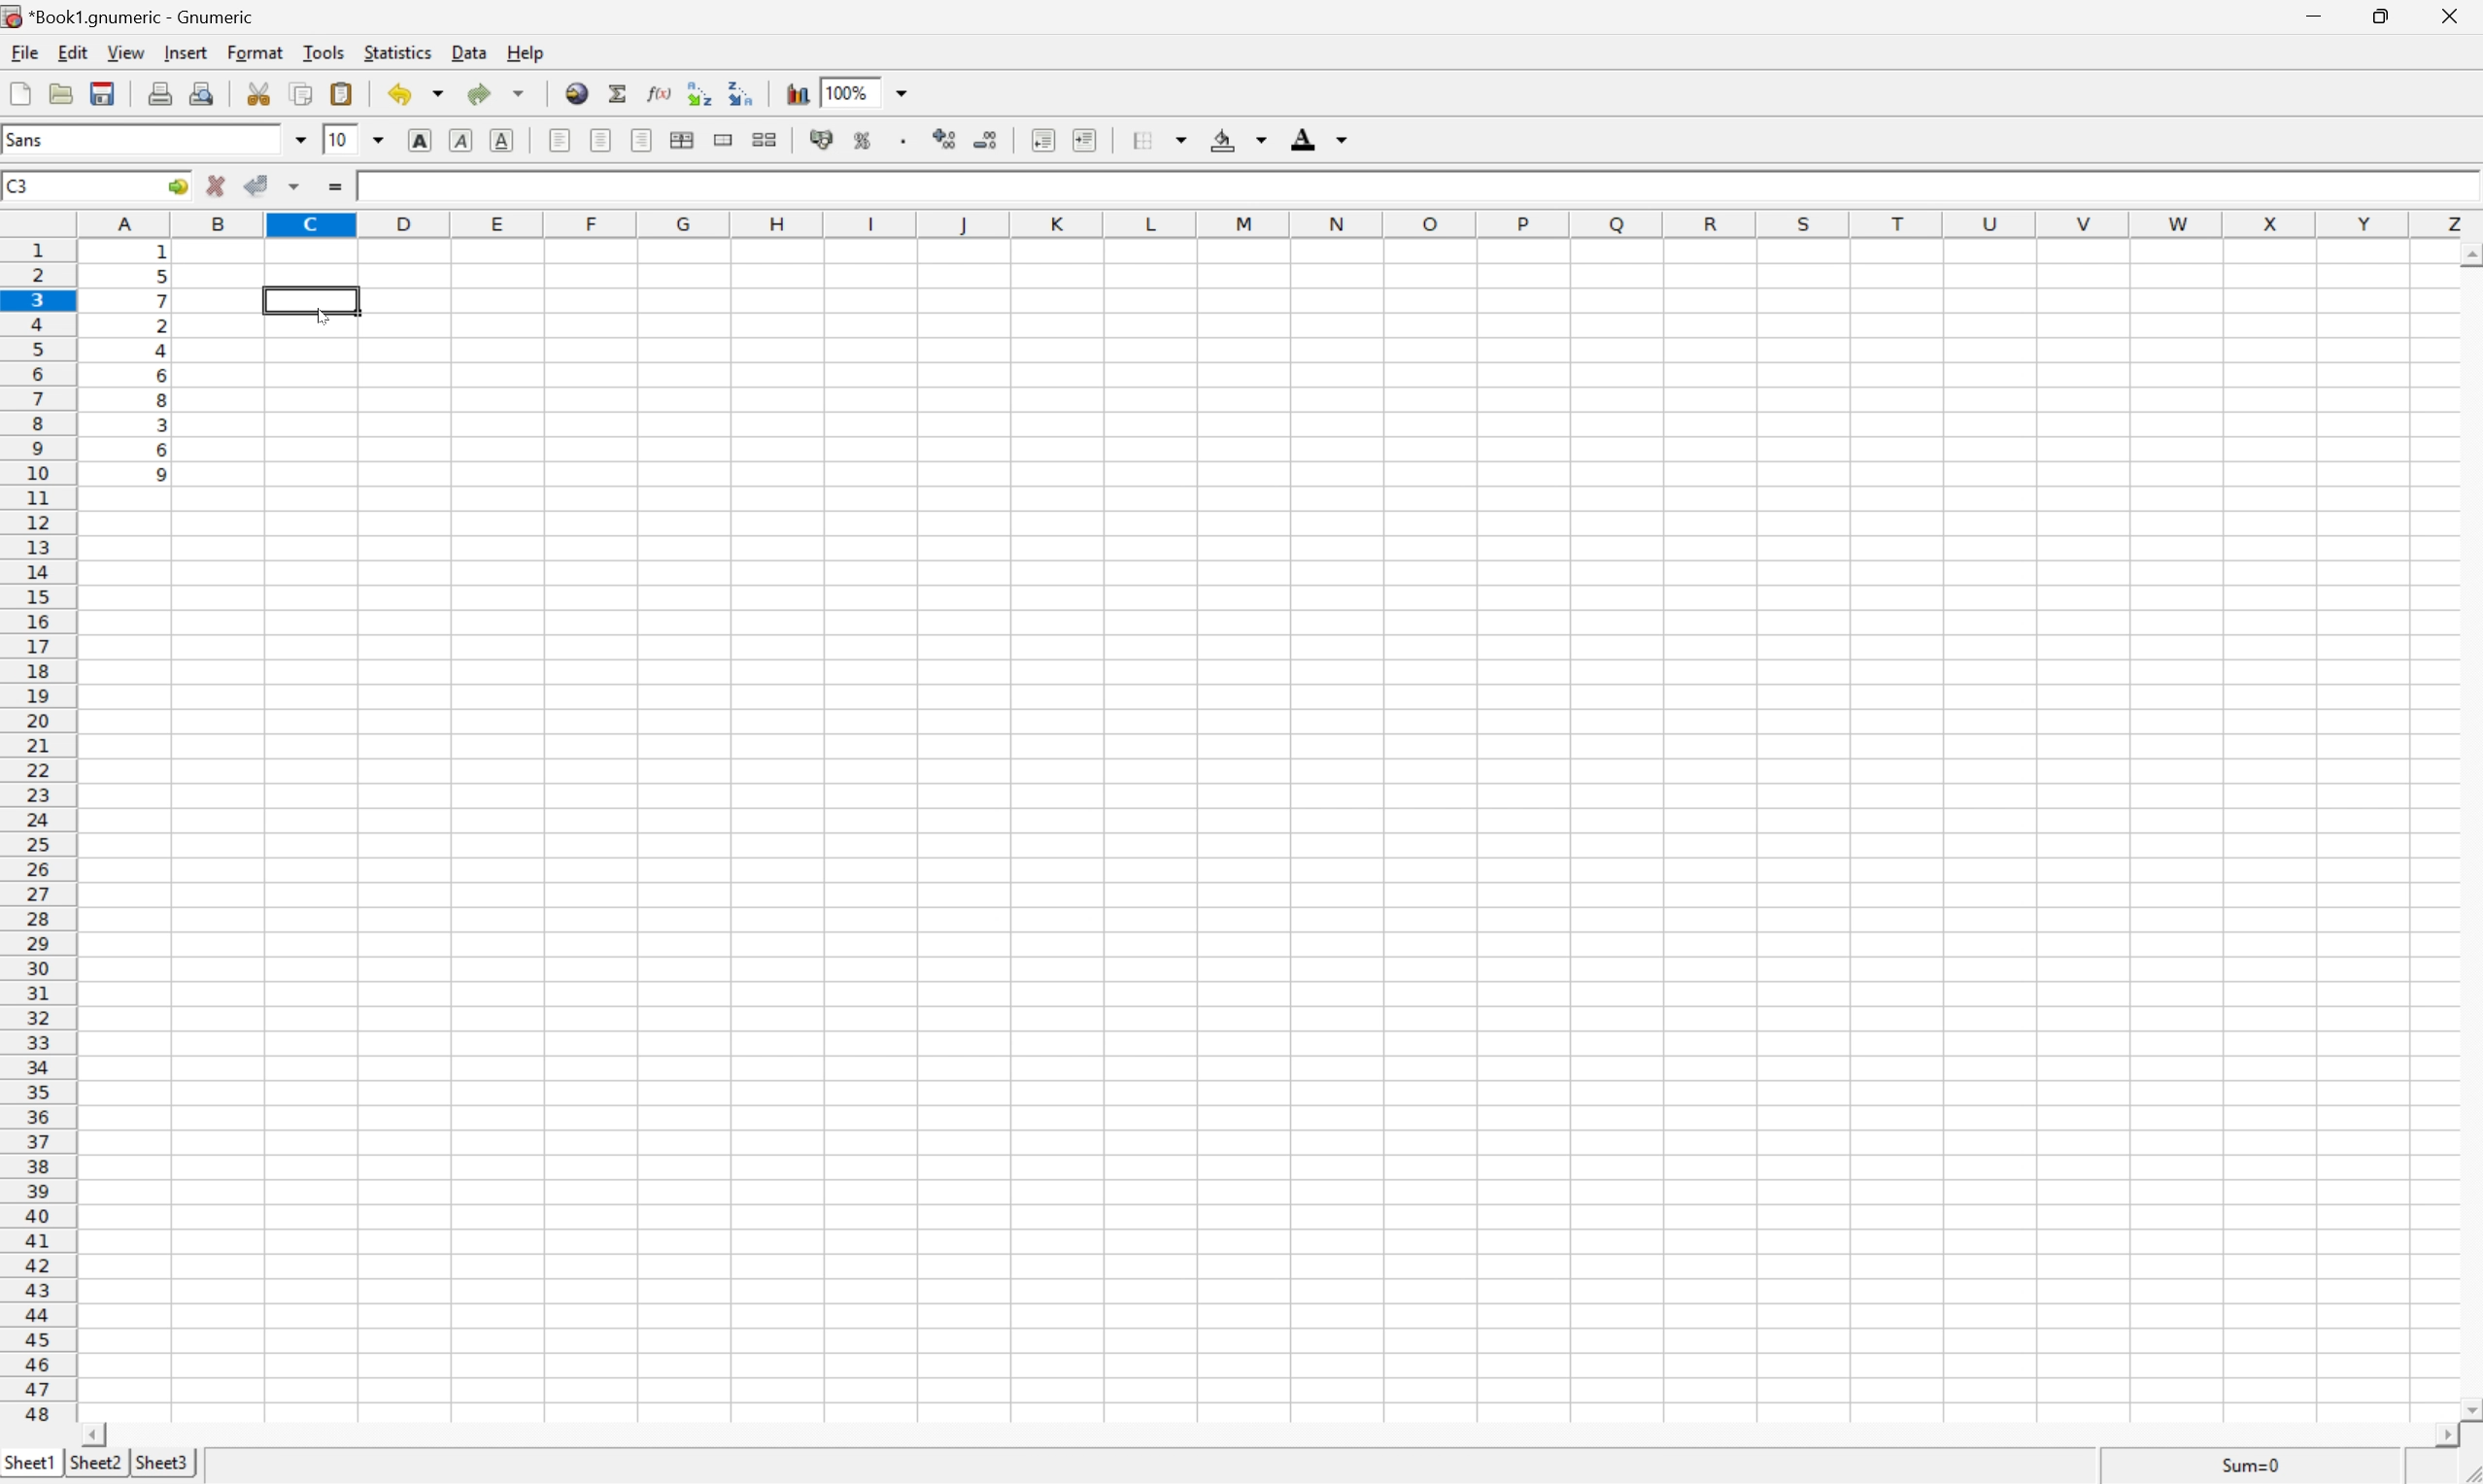 Image resolution: width=2483 pixels, height=1484 pixels. What do you see at coordinates (1091, 141) in the screenshot?
I see `increase indent` at bounding box center [1091, 141].